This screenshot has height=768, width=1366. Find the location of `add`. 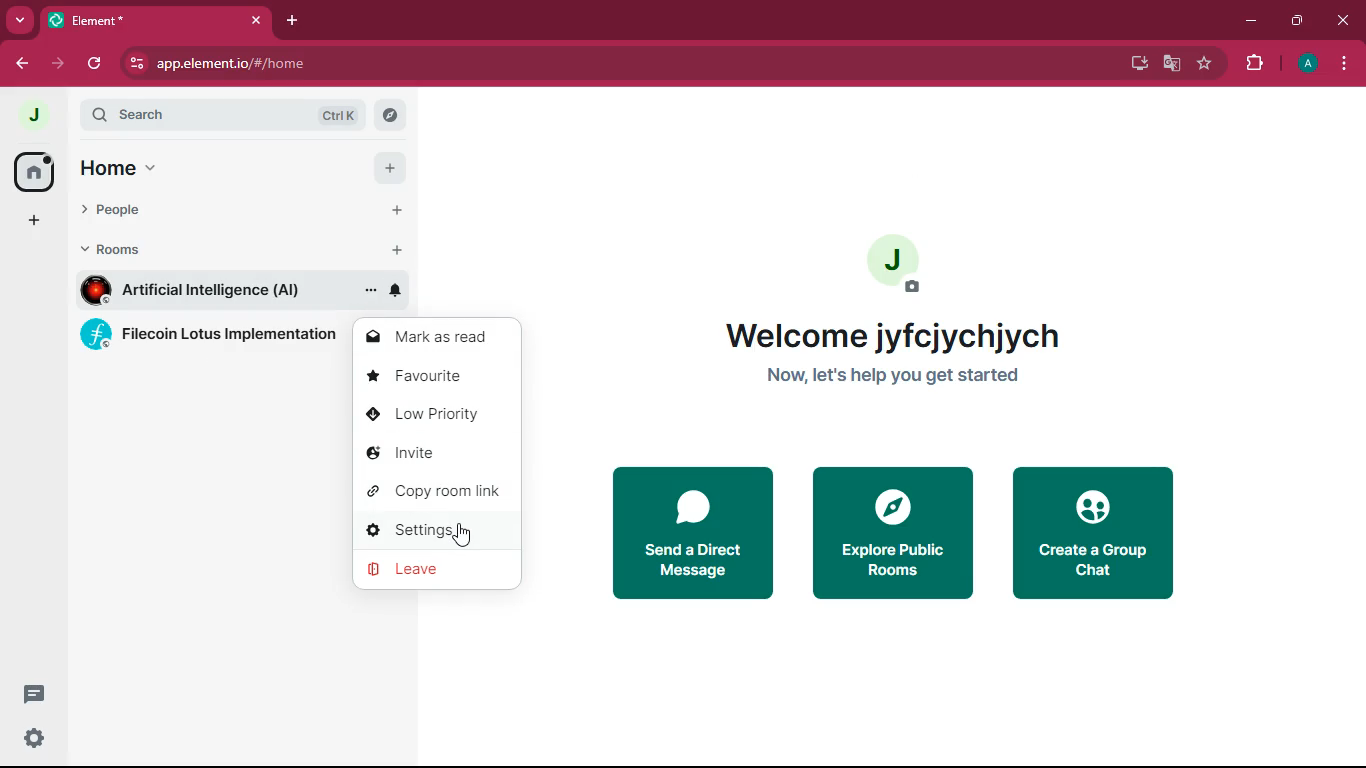

add is located at coordinates (392, 170).